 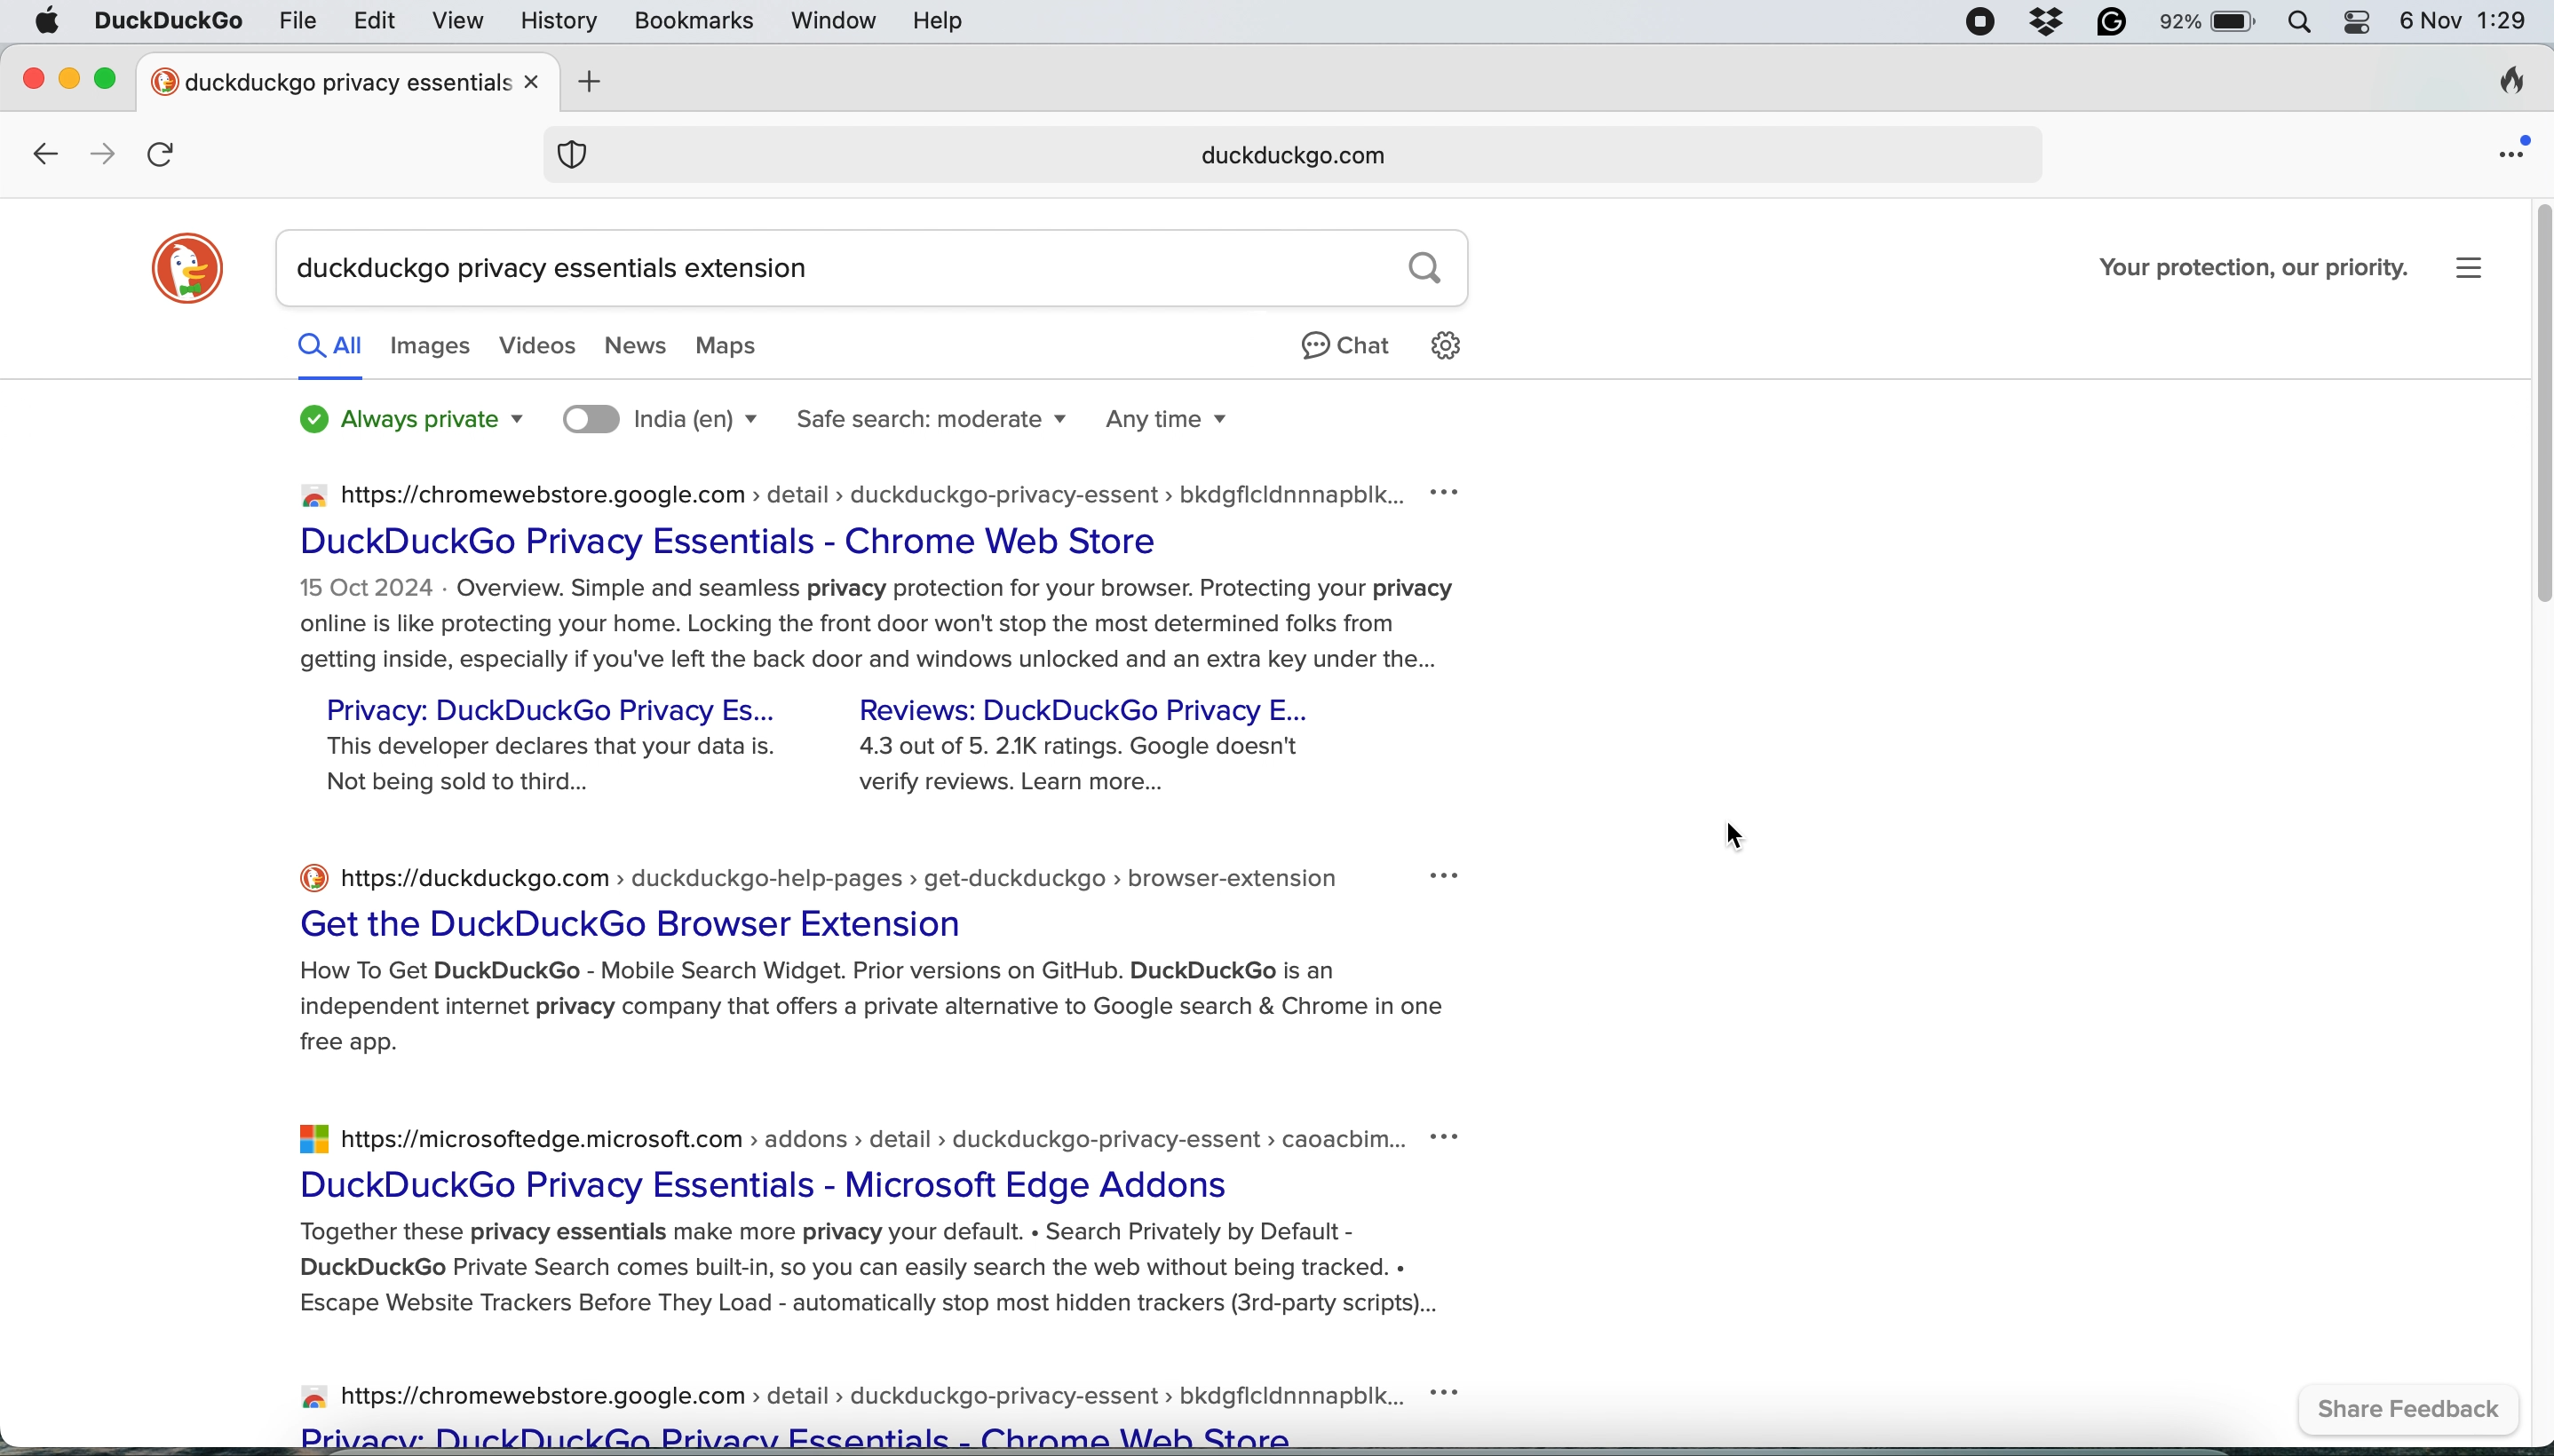 I want to click on https://chromewebstore.google.com, so click(x=851, y=491).